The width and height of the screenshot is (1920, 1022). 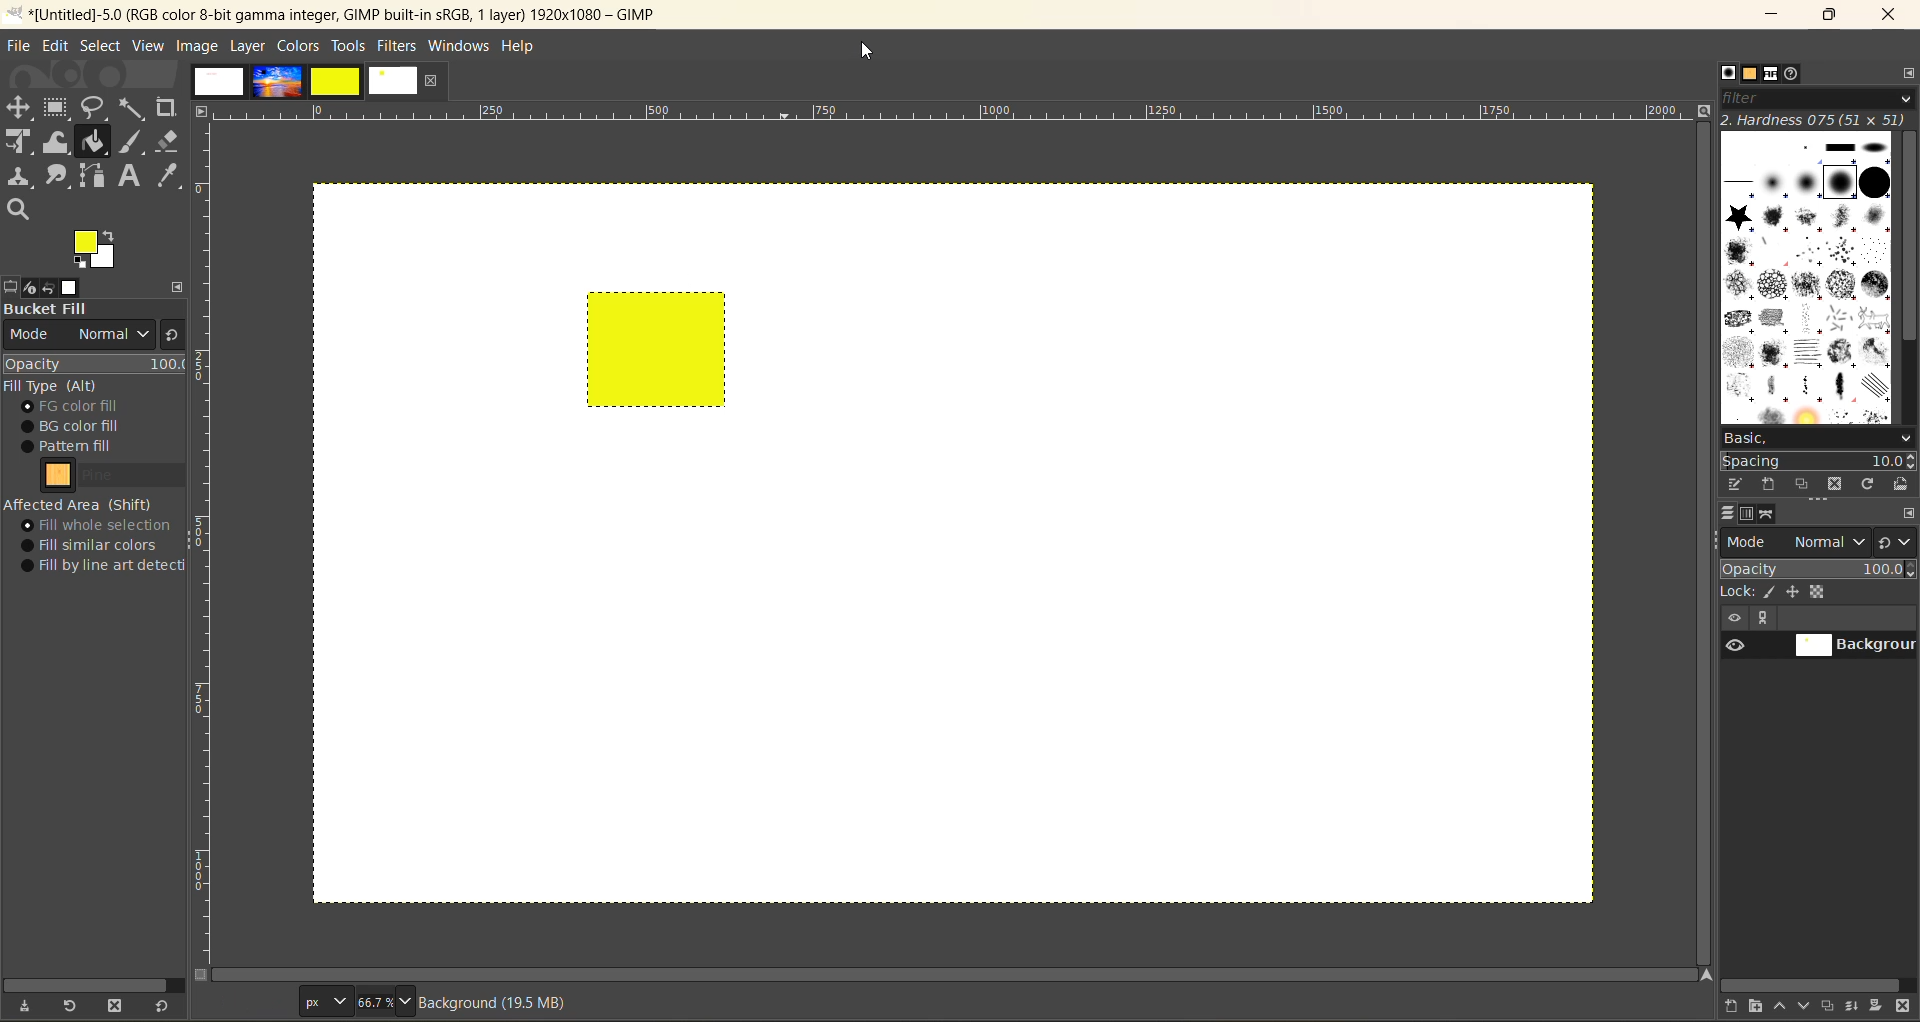 What do you see at coordinates (1733, 1007) in the screenshot?
I see `create a new layer` at bounding box center [1733, 1007].